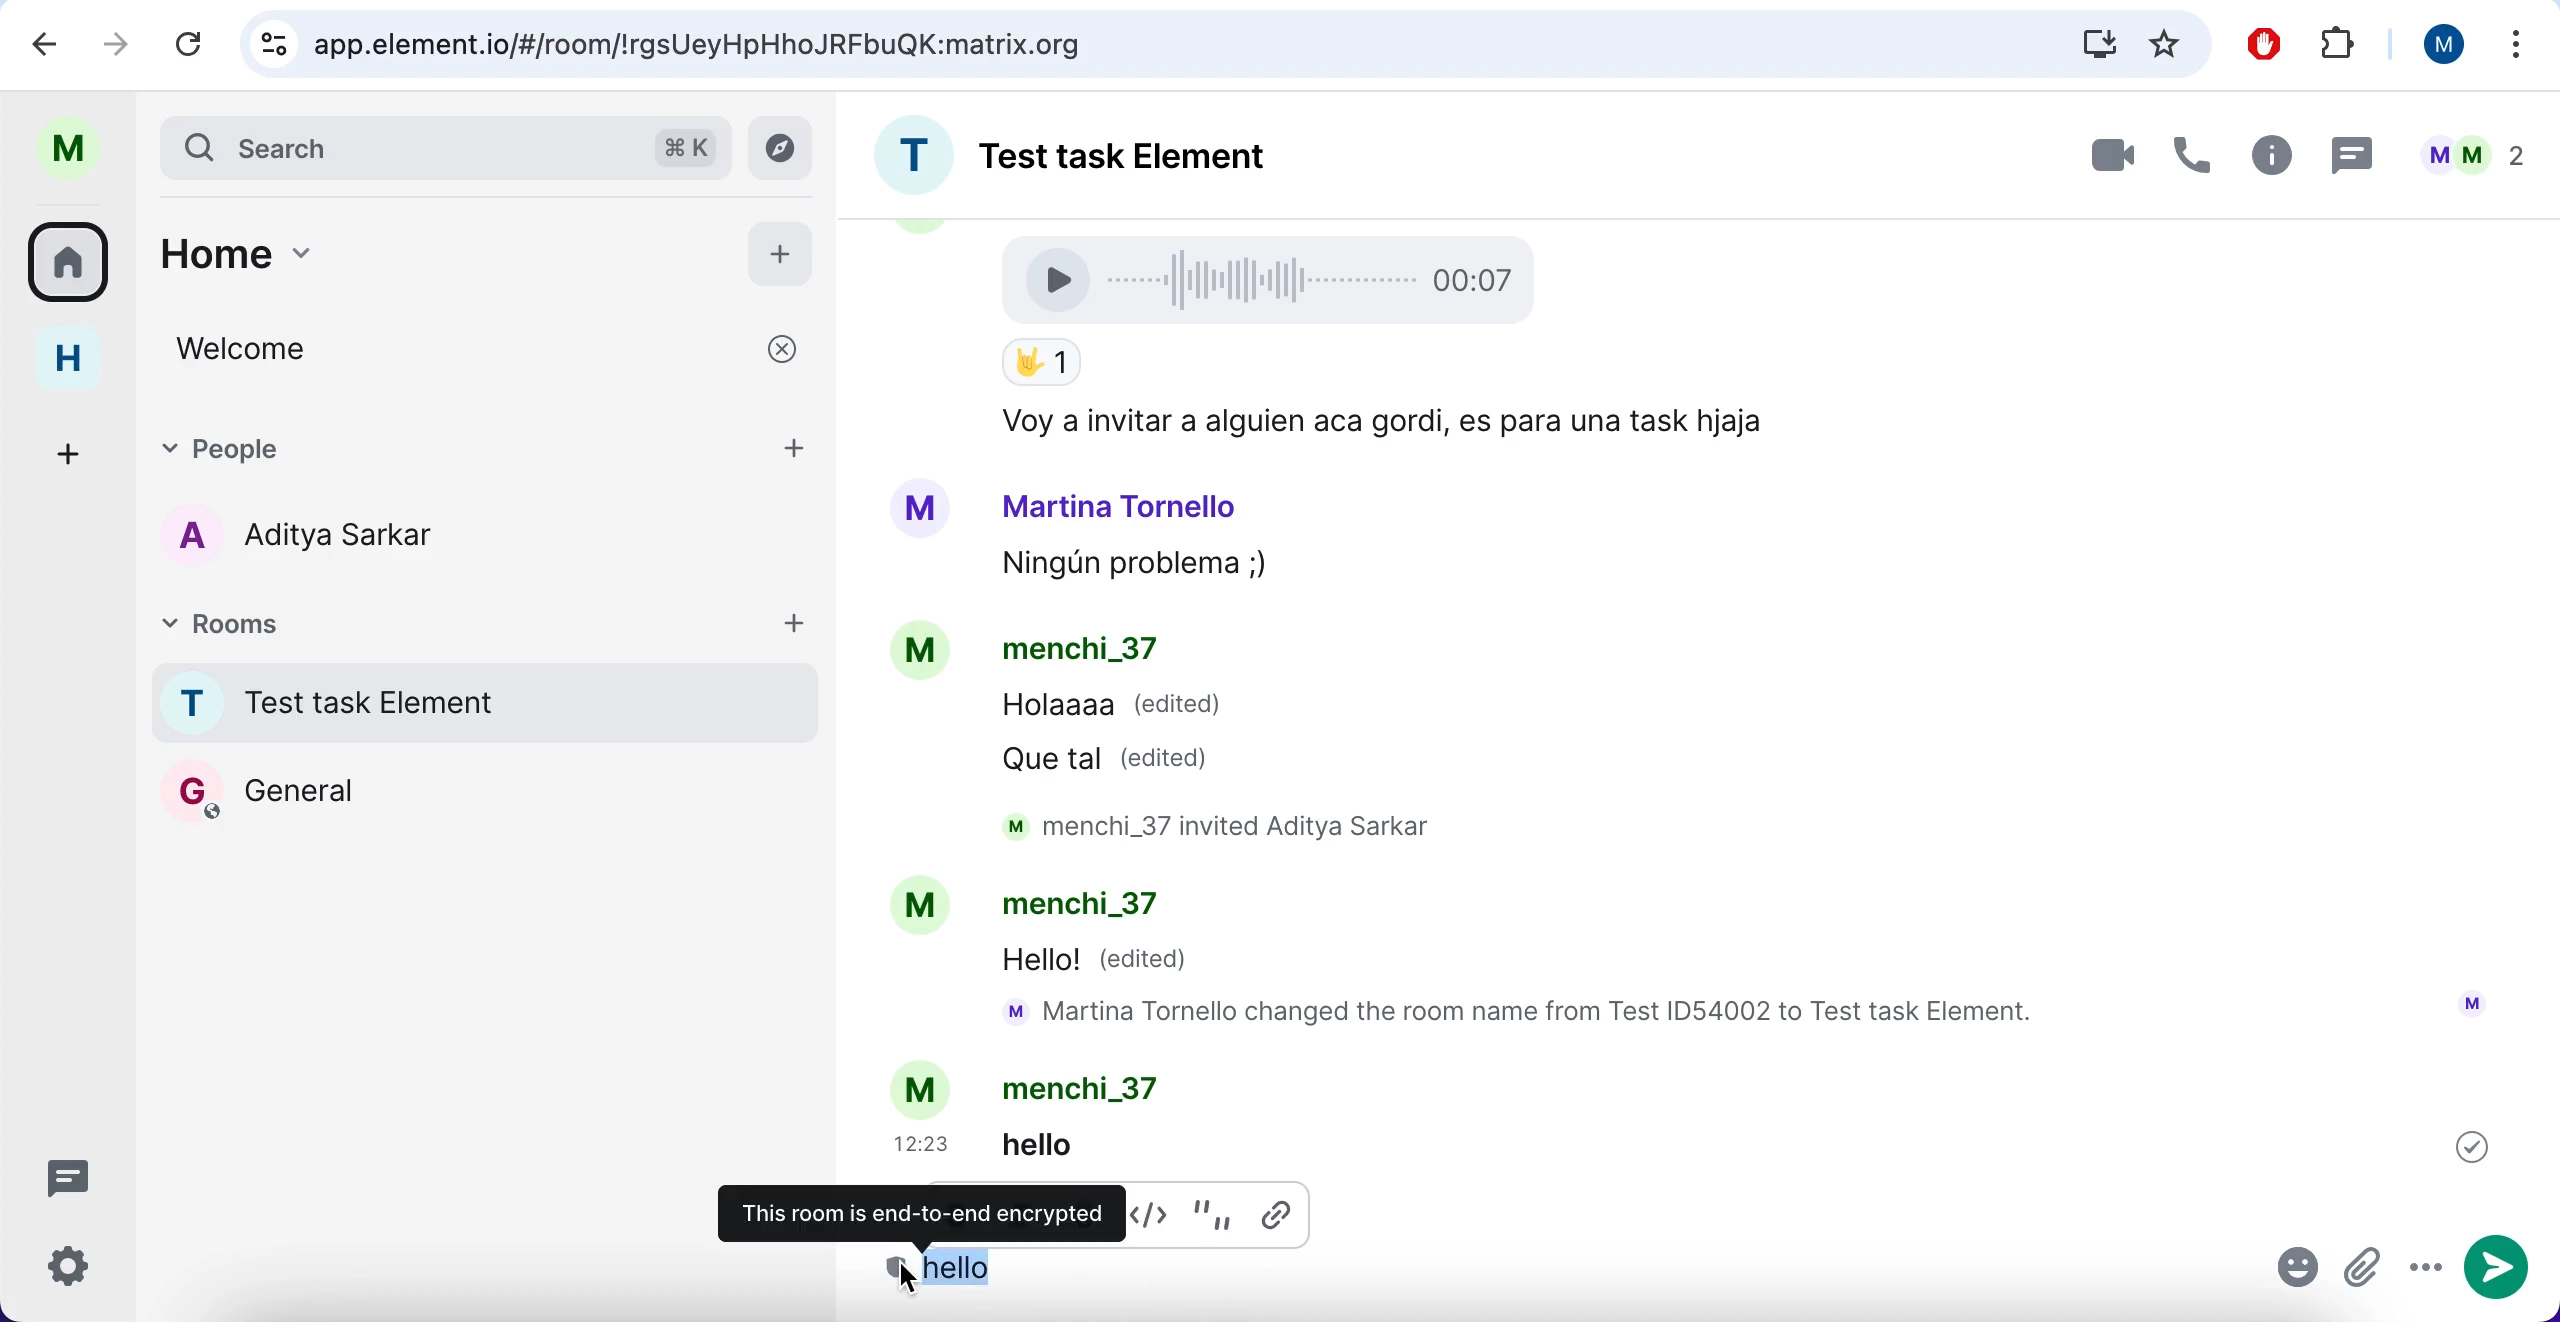 This screenshot has height=1322, width=2560. What do you see at coordinates (1097, 909) in the screenshot?
I see `menchi_37` at bounding box center [1097, 909].